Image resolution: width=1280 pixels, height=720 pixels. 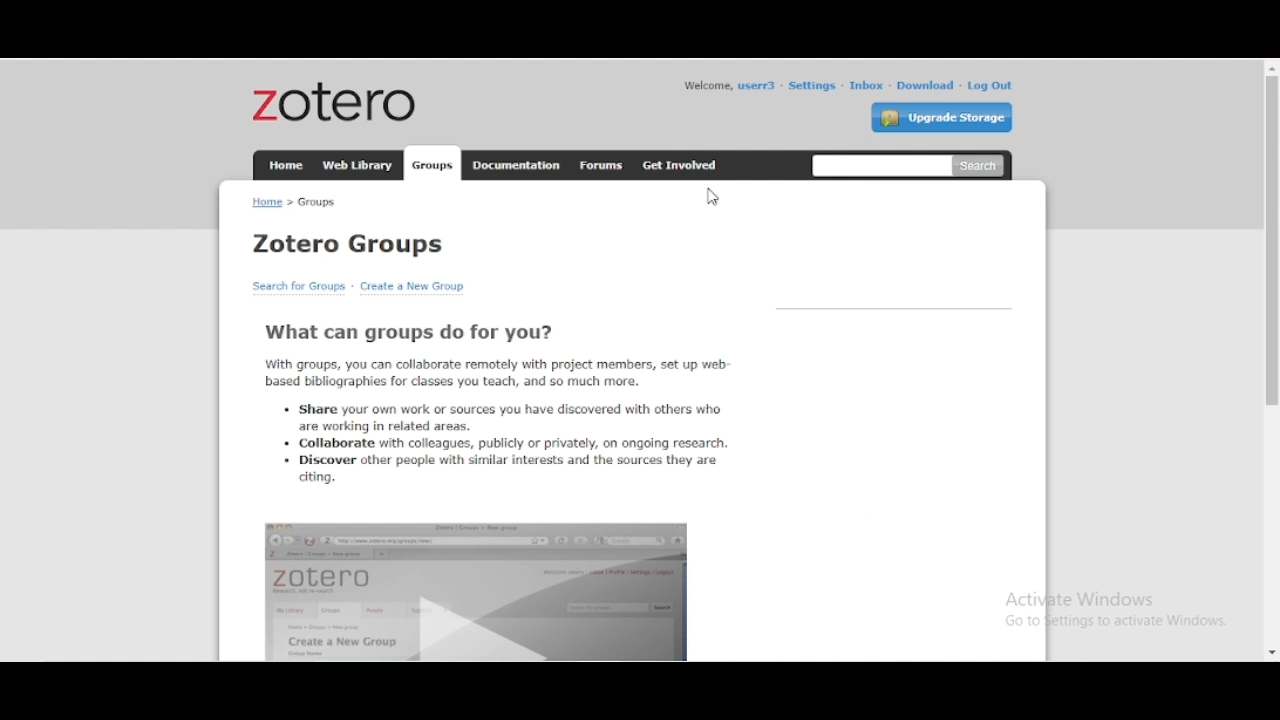 I want to click on inbox, so click(x=867, y=85).